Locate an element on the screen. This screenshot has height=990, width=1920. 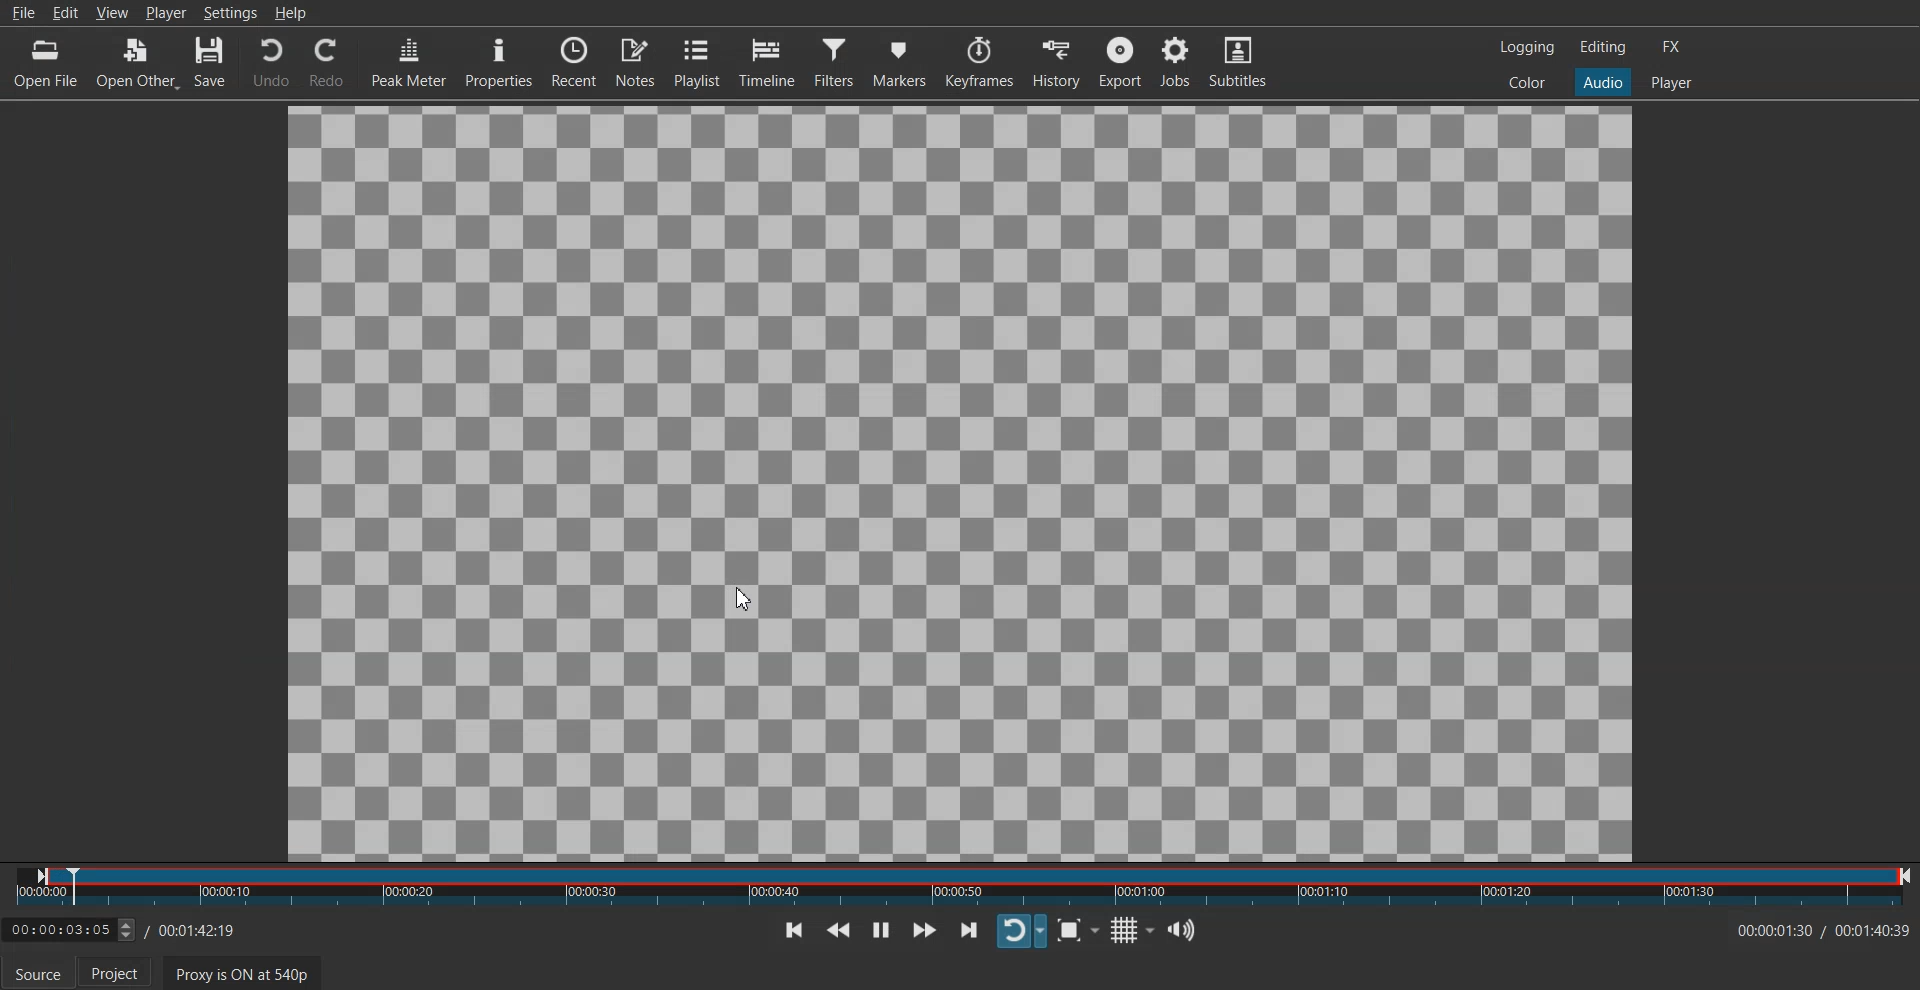
Redo is located at coordinates (327, 62).